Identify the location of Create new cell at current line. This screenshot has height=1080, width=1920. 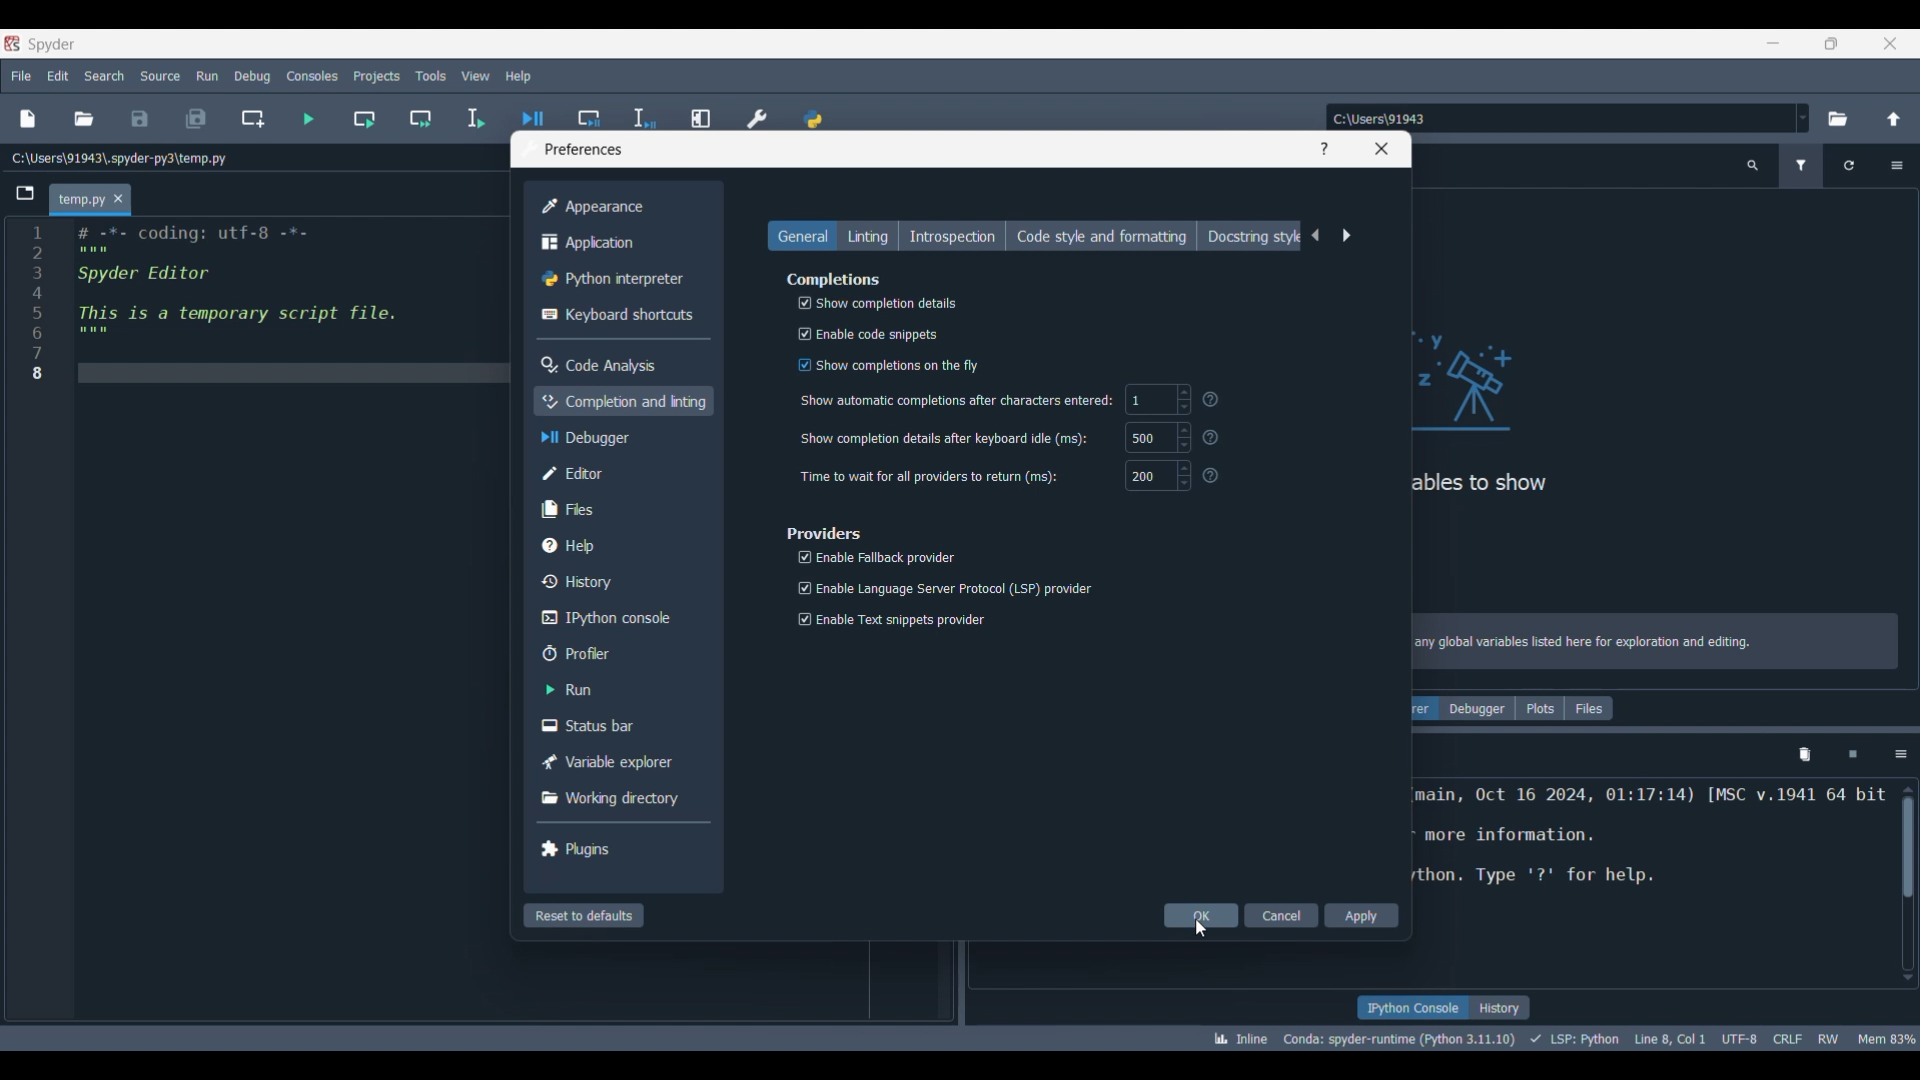
(252, 119).